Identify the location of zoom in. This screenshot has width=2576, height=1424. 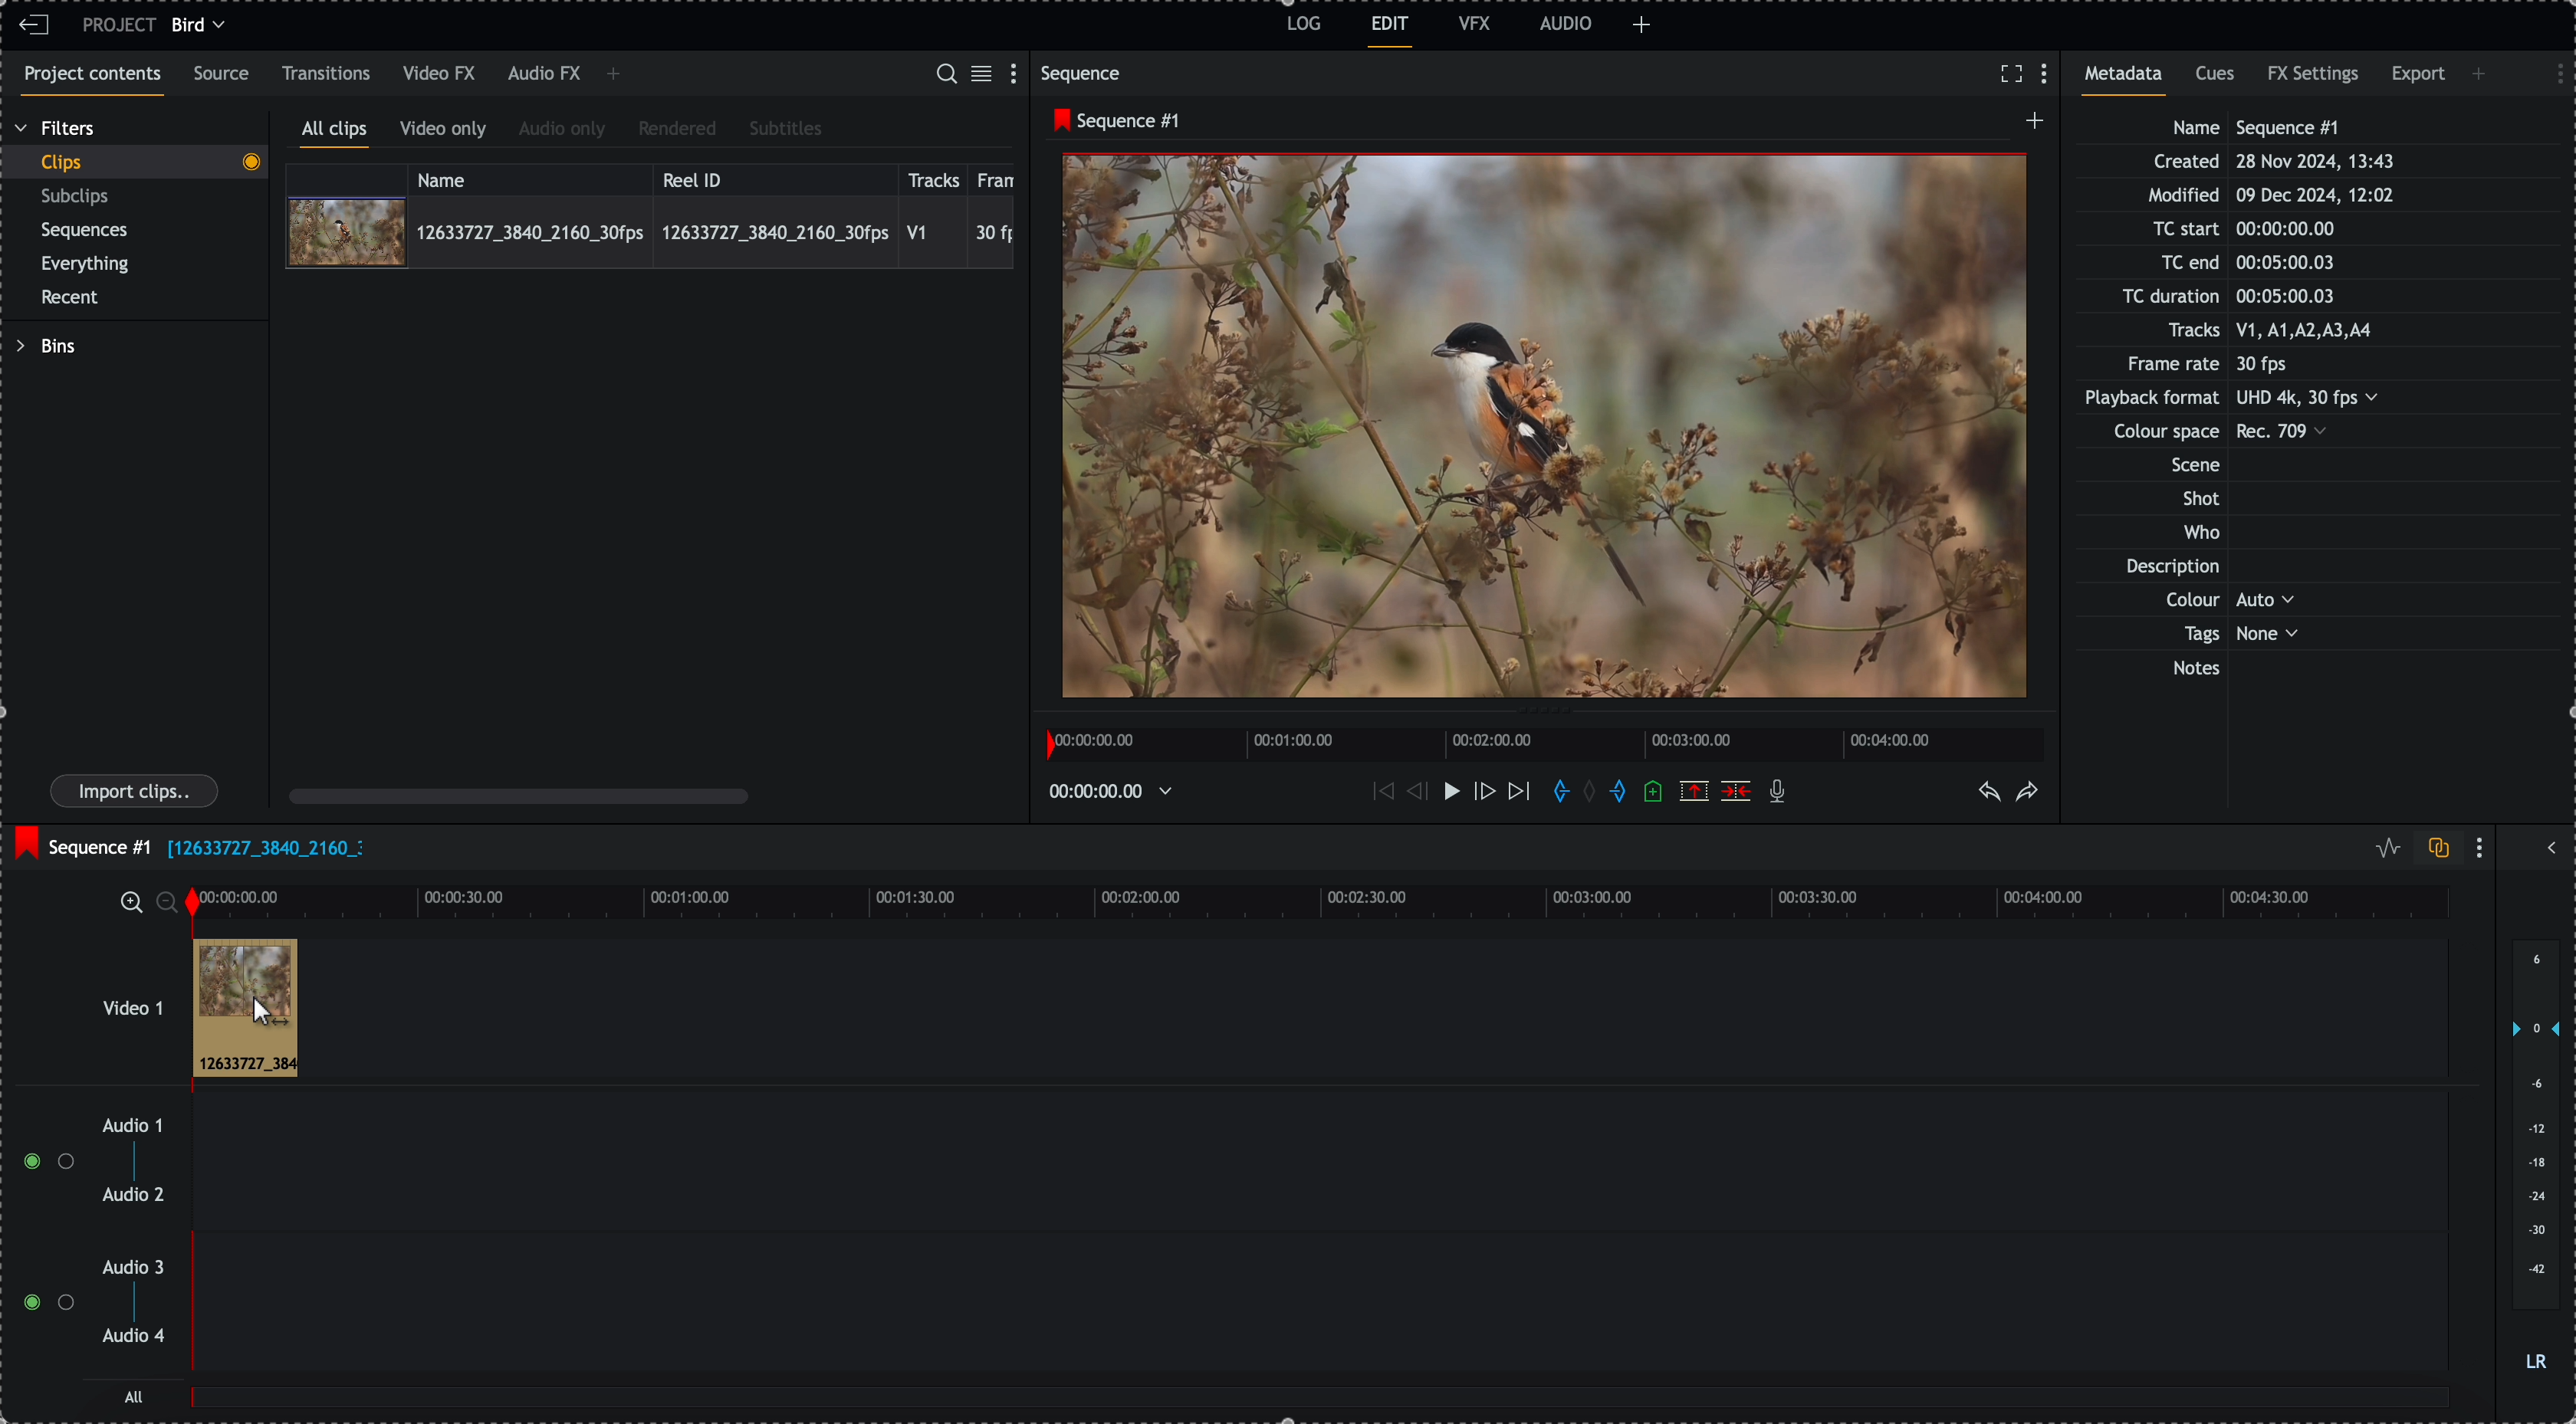
(129, 901).